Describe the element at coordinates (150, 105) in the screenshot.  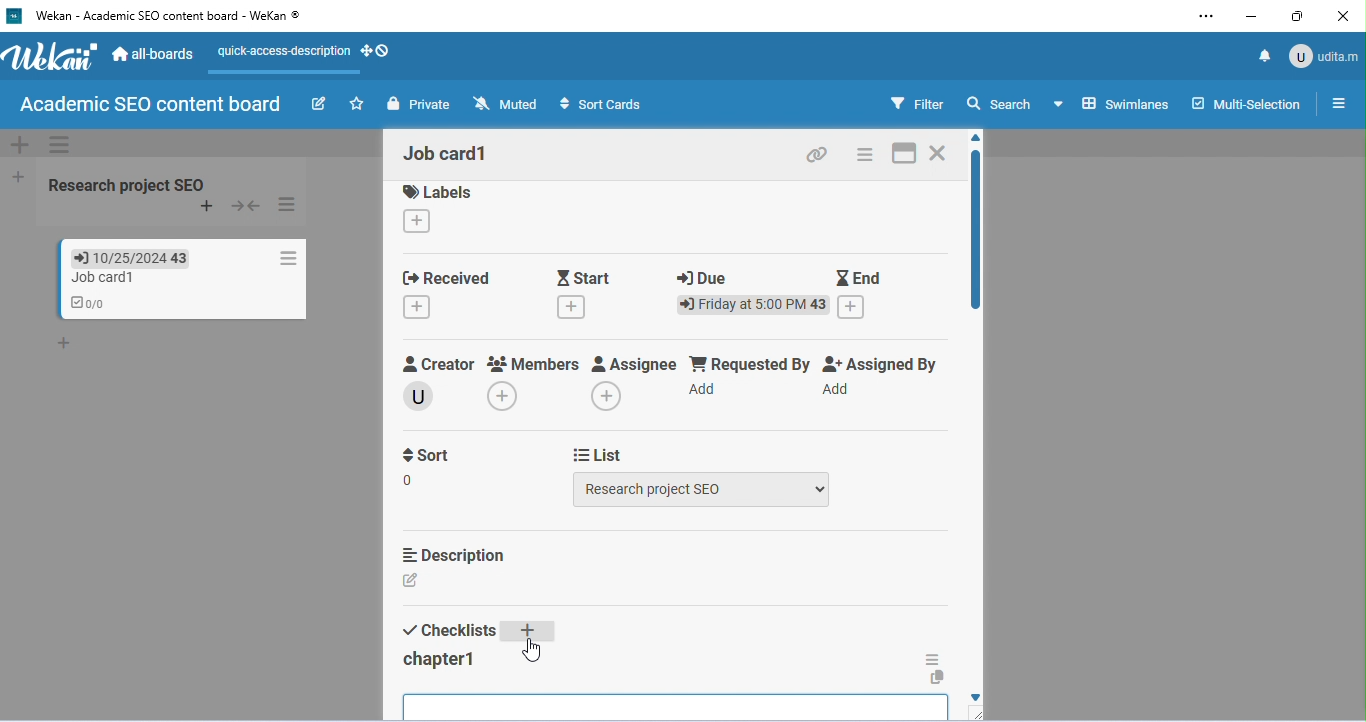
I see `board name: academic SEO content board` at that location.